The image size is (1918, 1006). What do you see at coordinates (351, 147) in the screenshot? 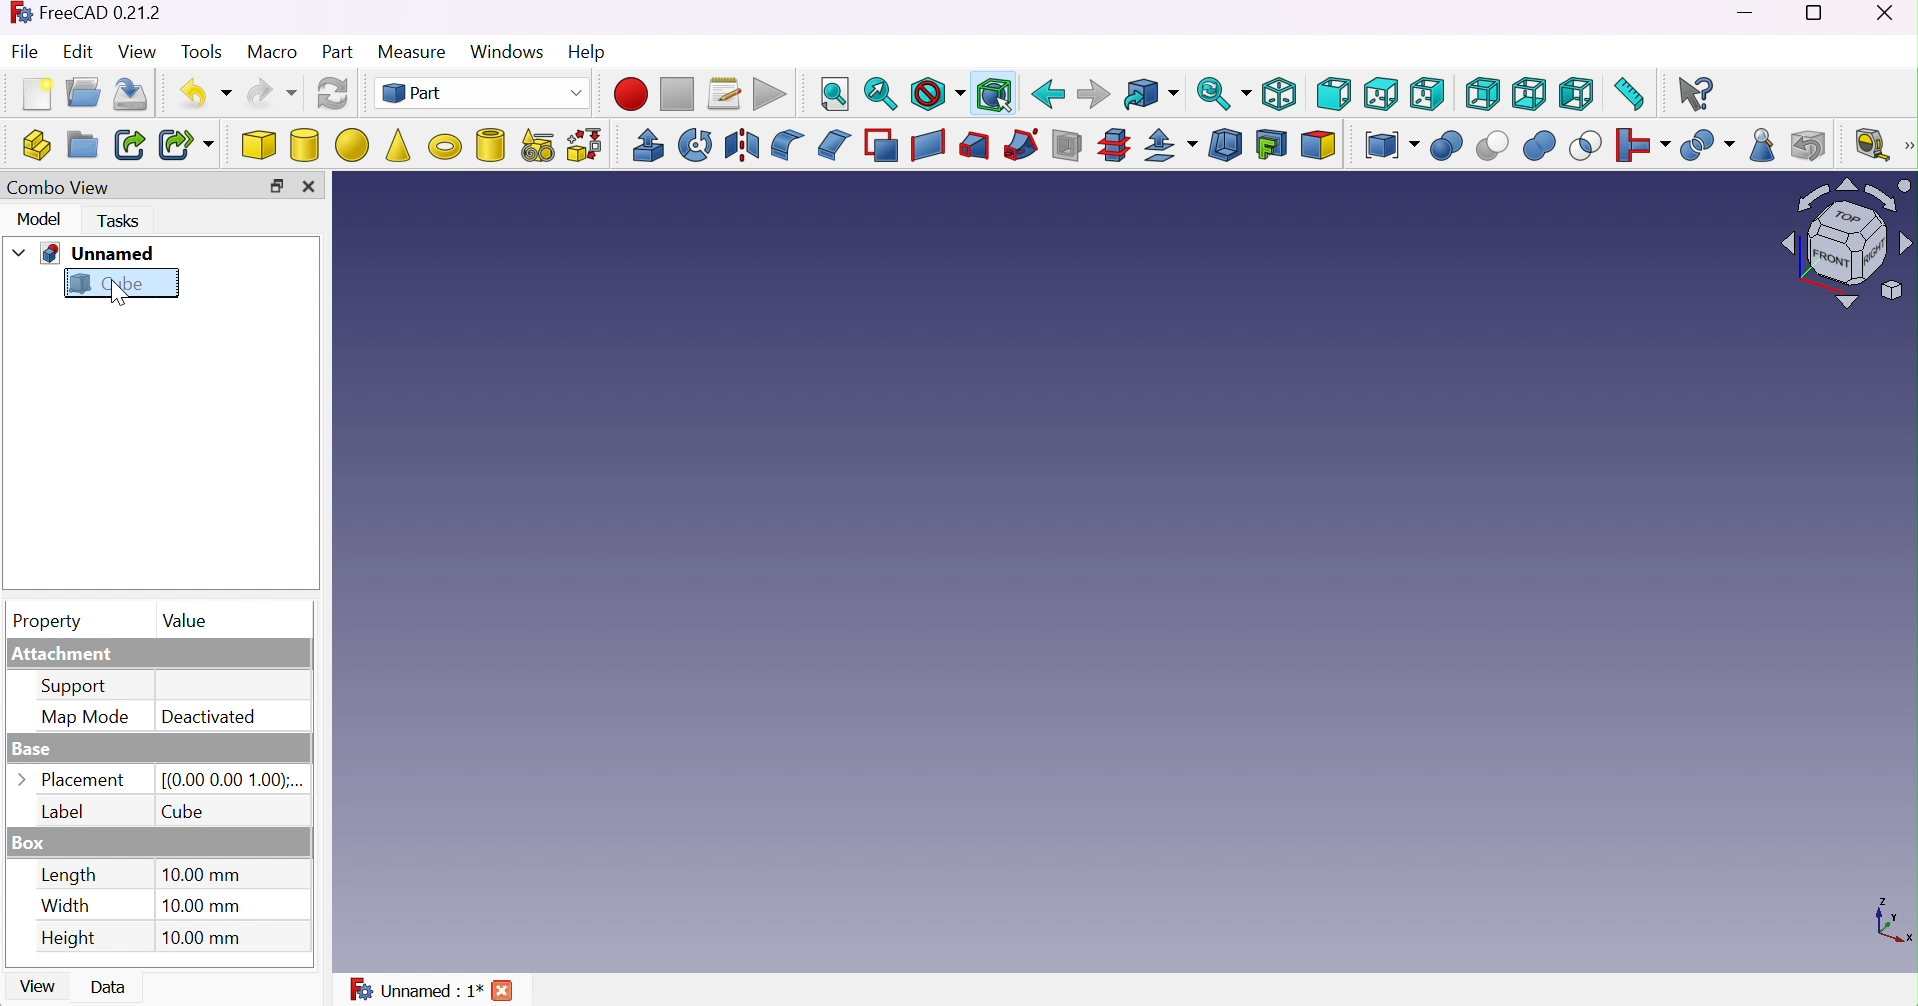
I see `Sphere` at bounding box center [351, 147].